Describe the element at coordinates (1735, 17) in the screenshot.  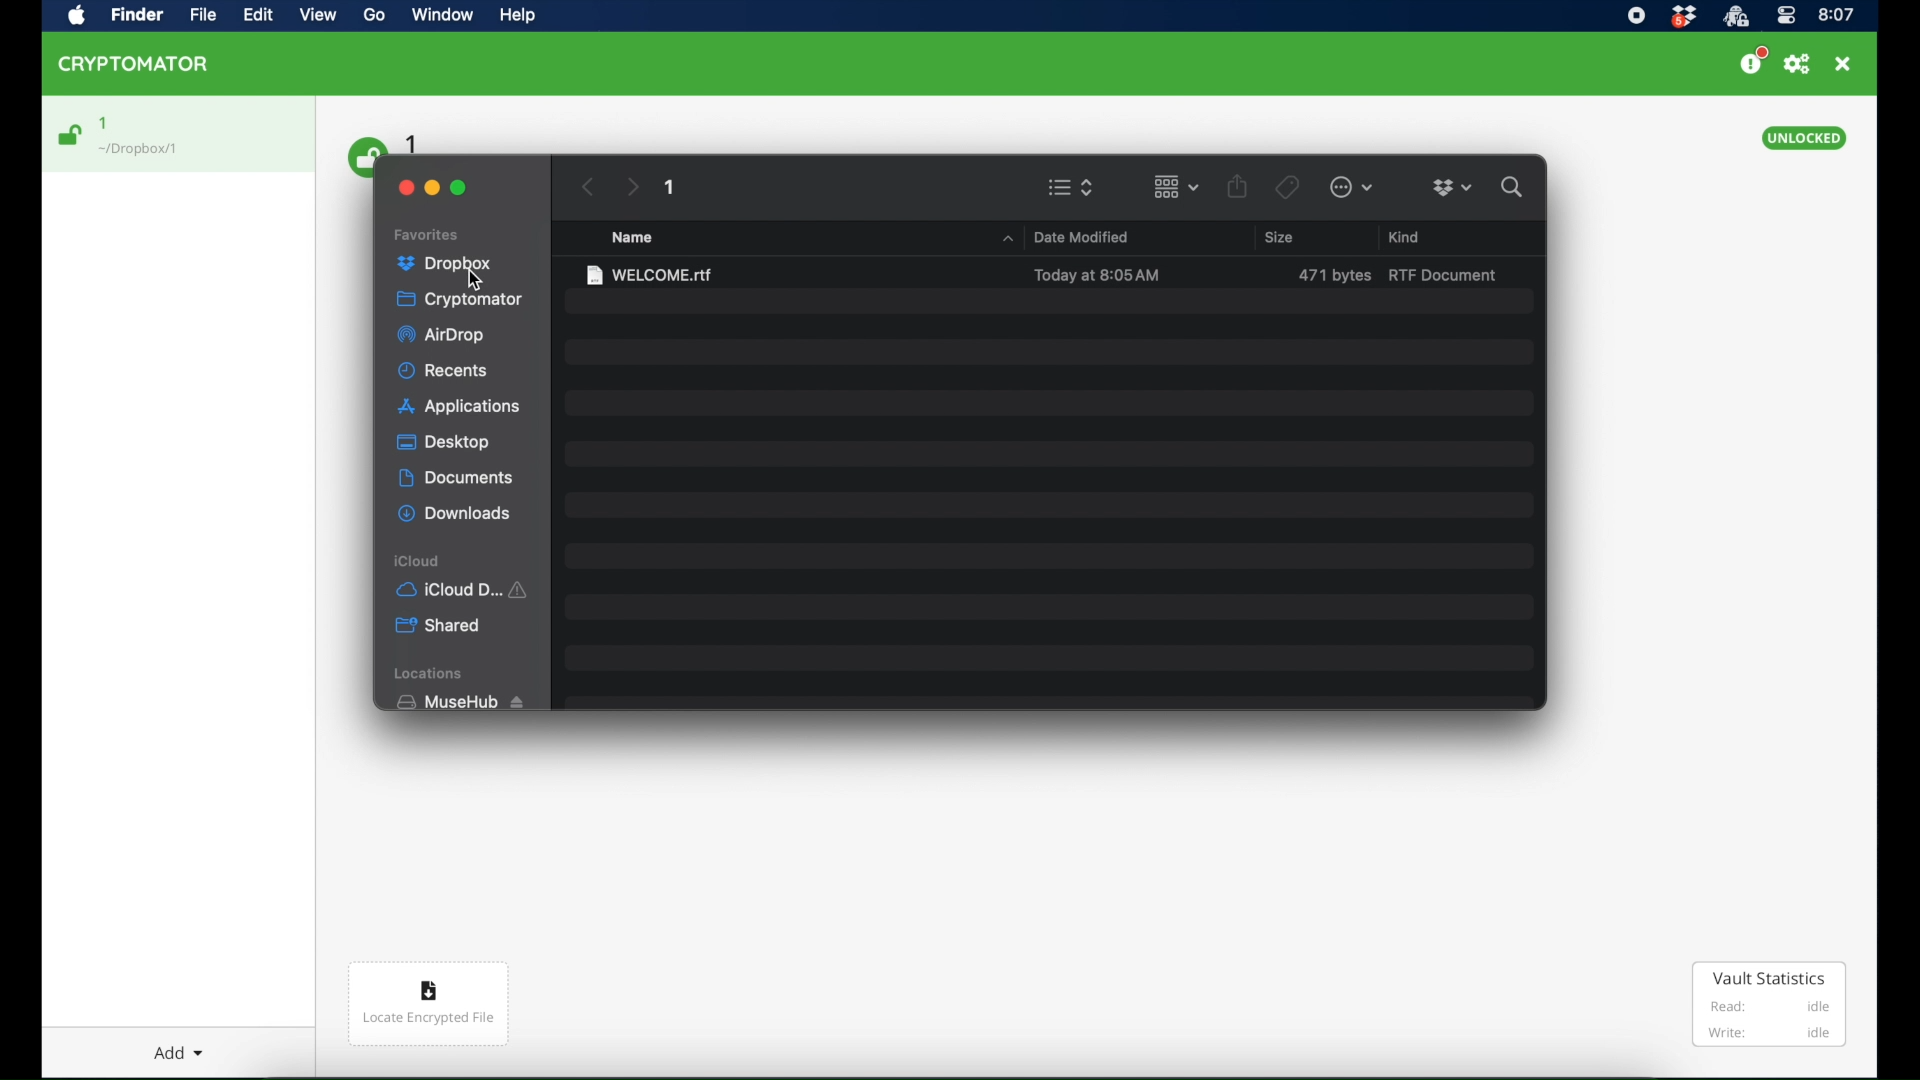
I see `crytptomator` at that location.